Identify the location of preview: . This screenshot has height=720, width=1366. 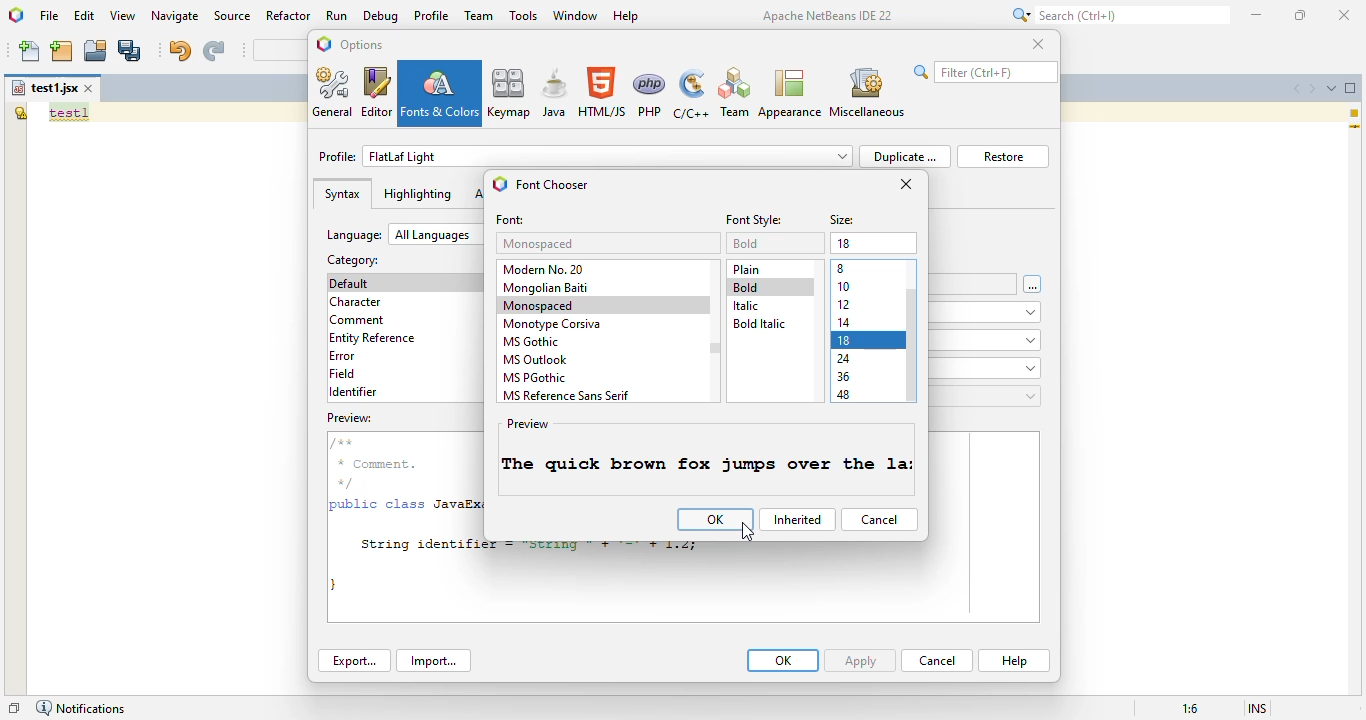
(351, 418).